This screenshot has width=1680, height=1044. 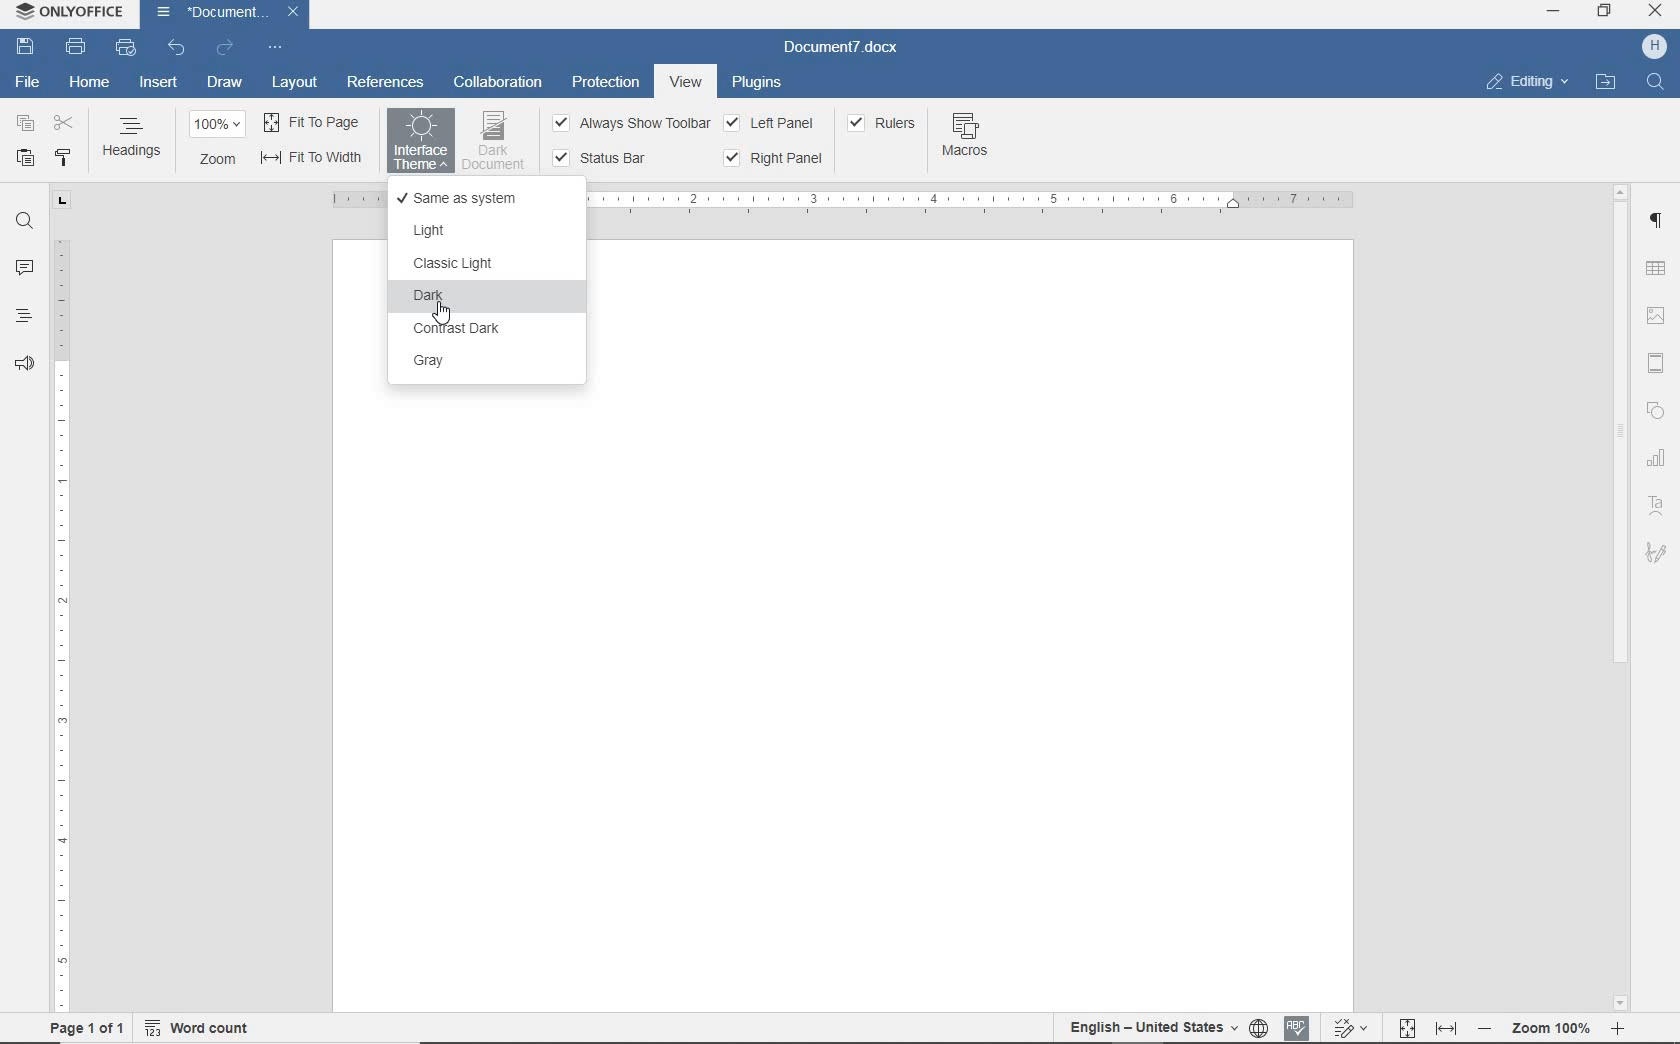 What do you see at coordinates (841, 46) in the screenshot?
I see `DOCUMENT NAME` at bounding box center [841, 46].